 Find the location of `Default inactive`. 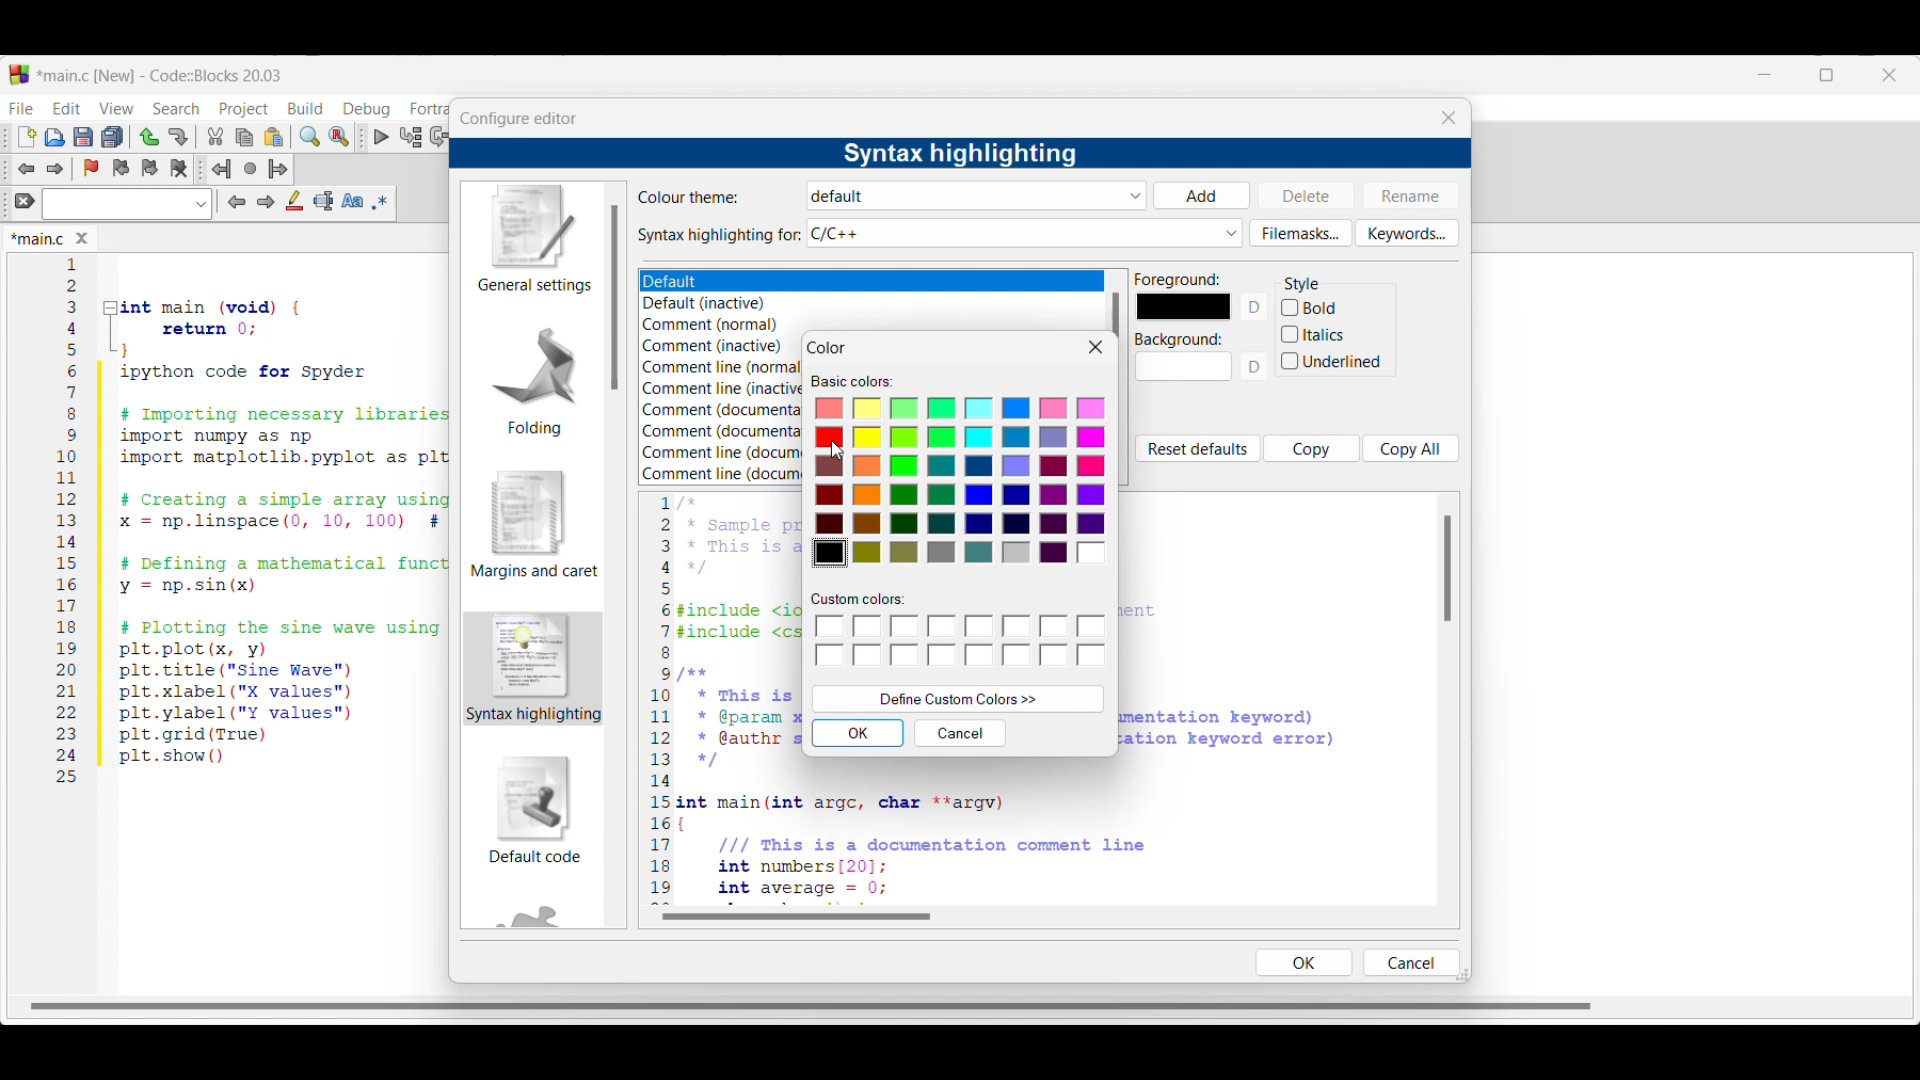

Default inactive is located at coordinates (716, 304).